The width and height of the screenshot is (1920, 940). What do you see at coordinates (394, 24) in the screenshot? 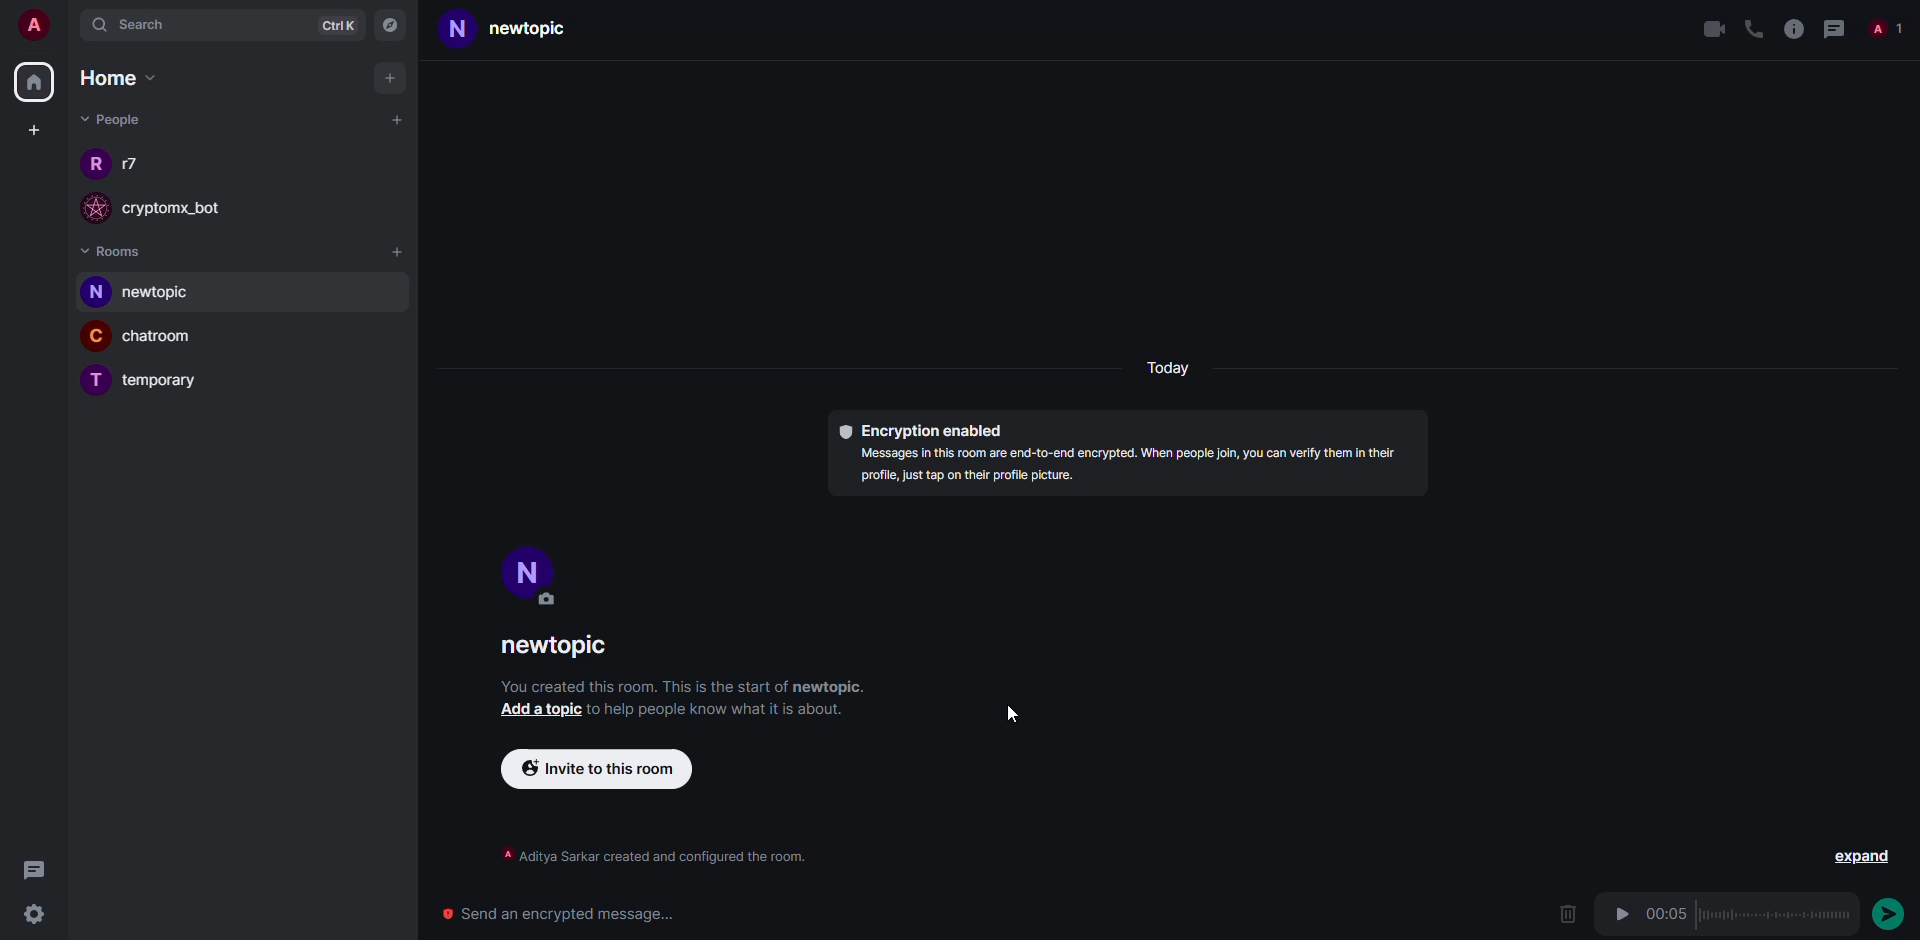
I see `navigator` at bounding box center [394, 24].